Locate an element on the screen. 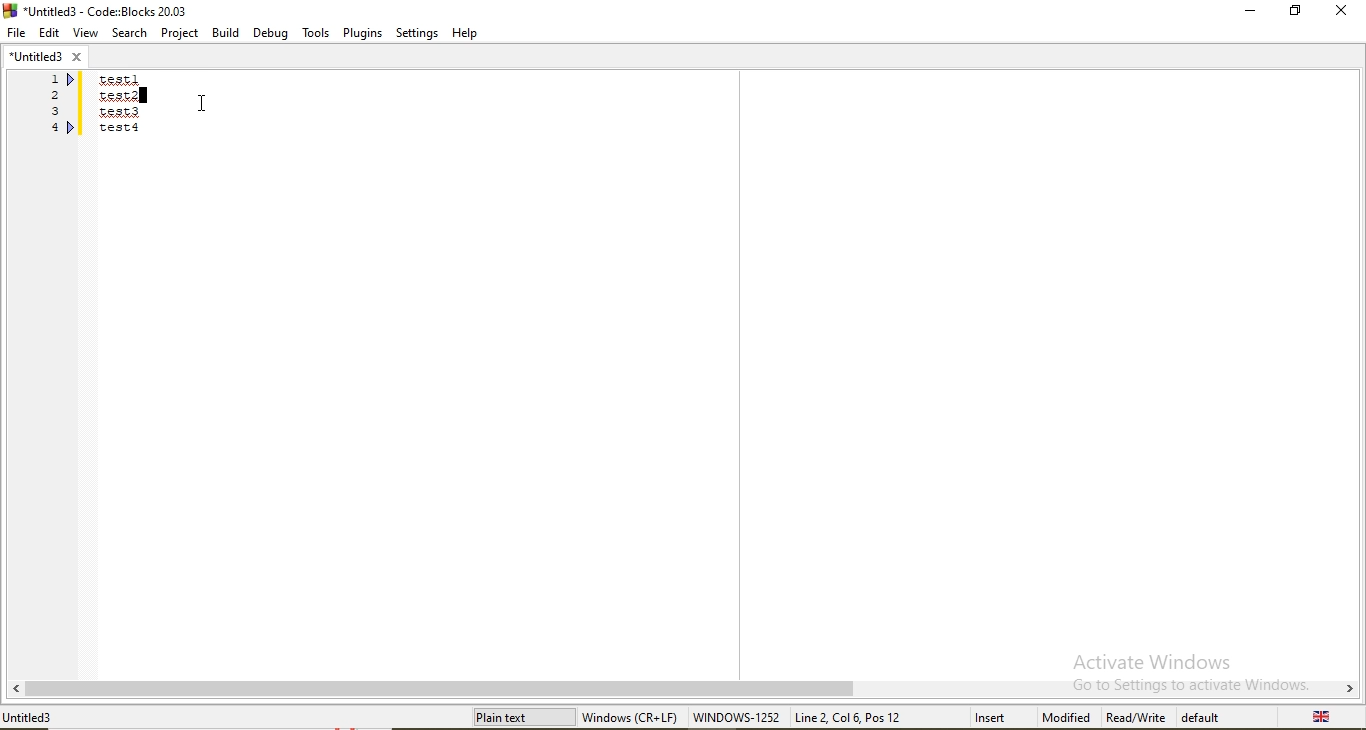  Debug  is located at coordinates (271, 32).